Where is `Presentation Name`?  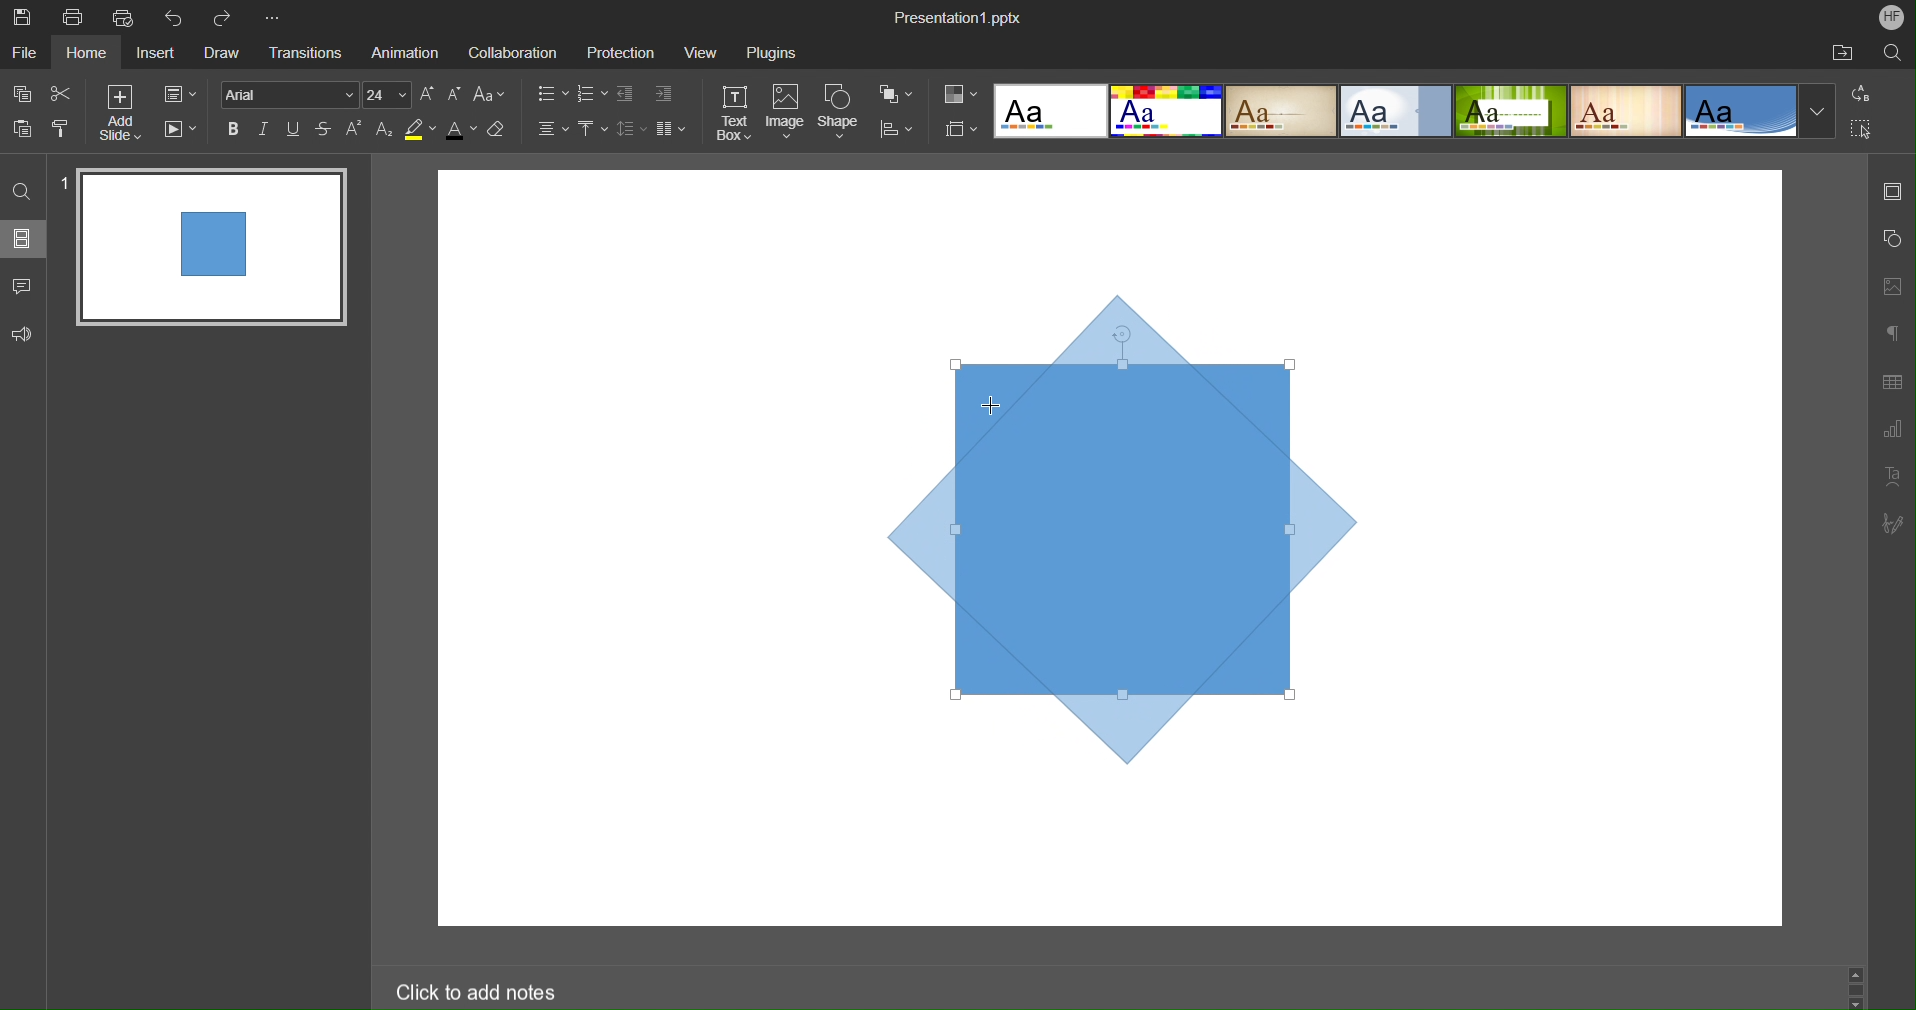 Presentation Name is located at coordinates (960, 17).